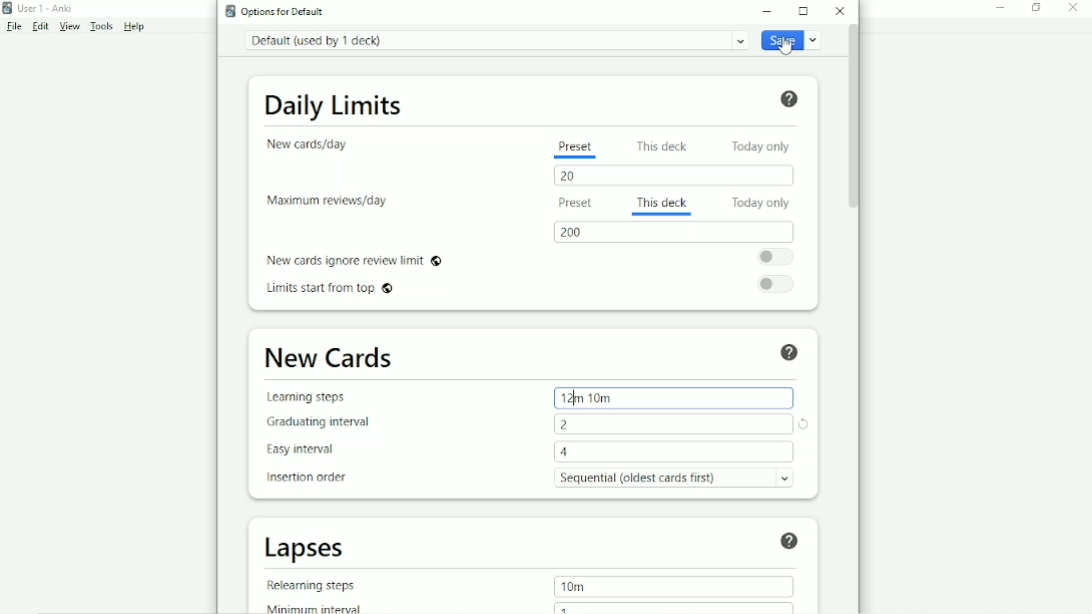 The height and width of the screenshot is (614, 1092). I want to click on Options for Default, so click(275, 11).